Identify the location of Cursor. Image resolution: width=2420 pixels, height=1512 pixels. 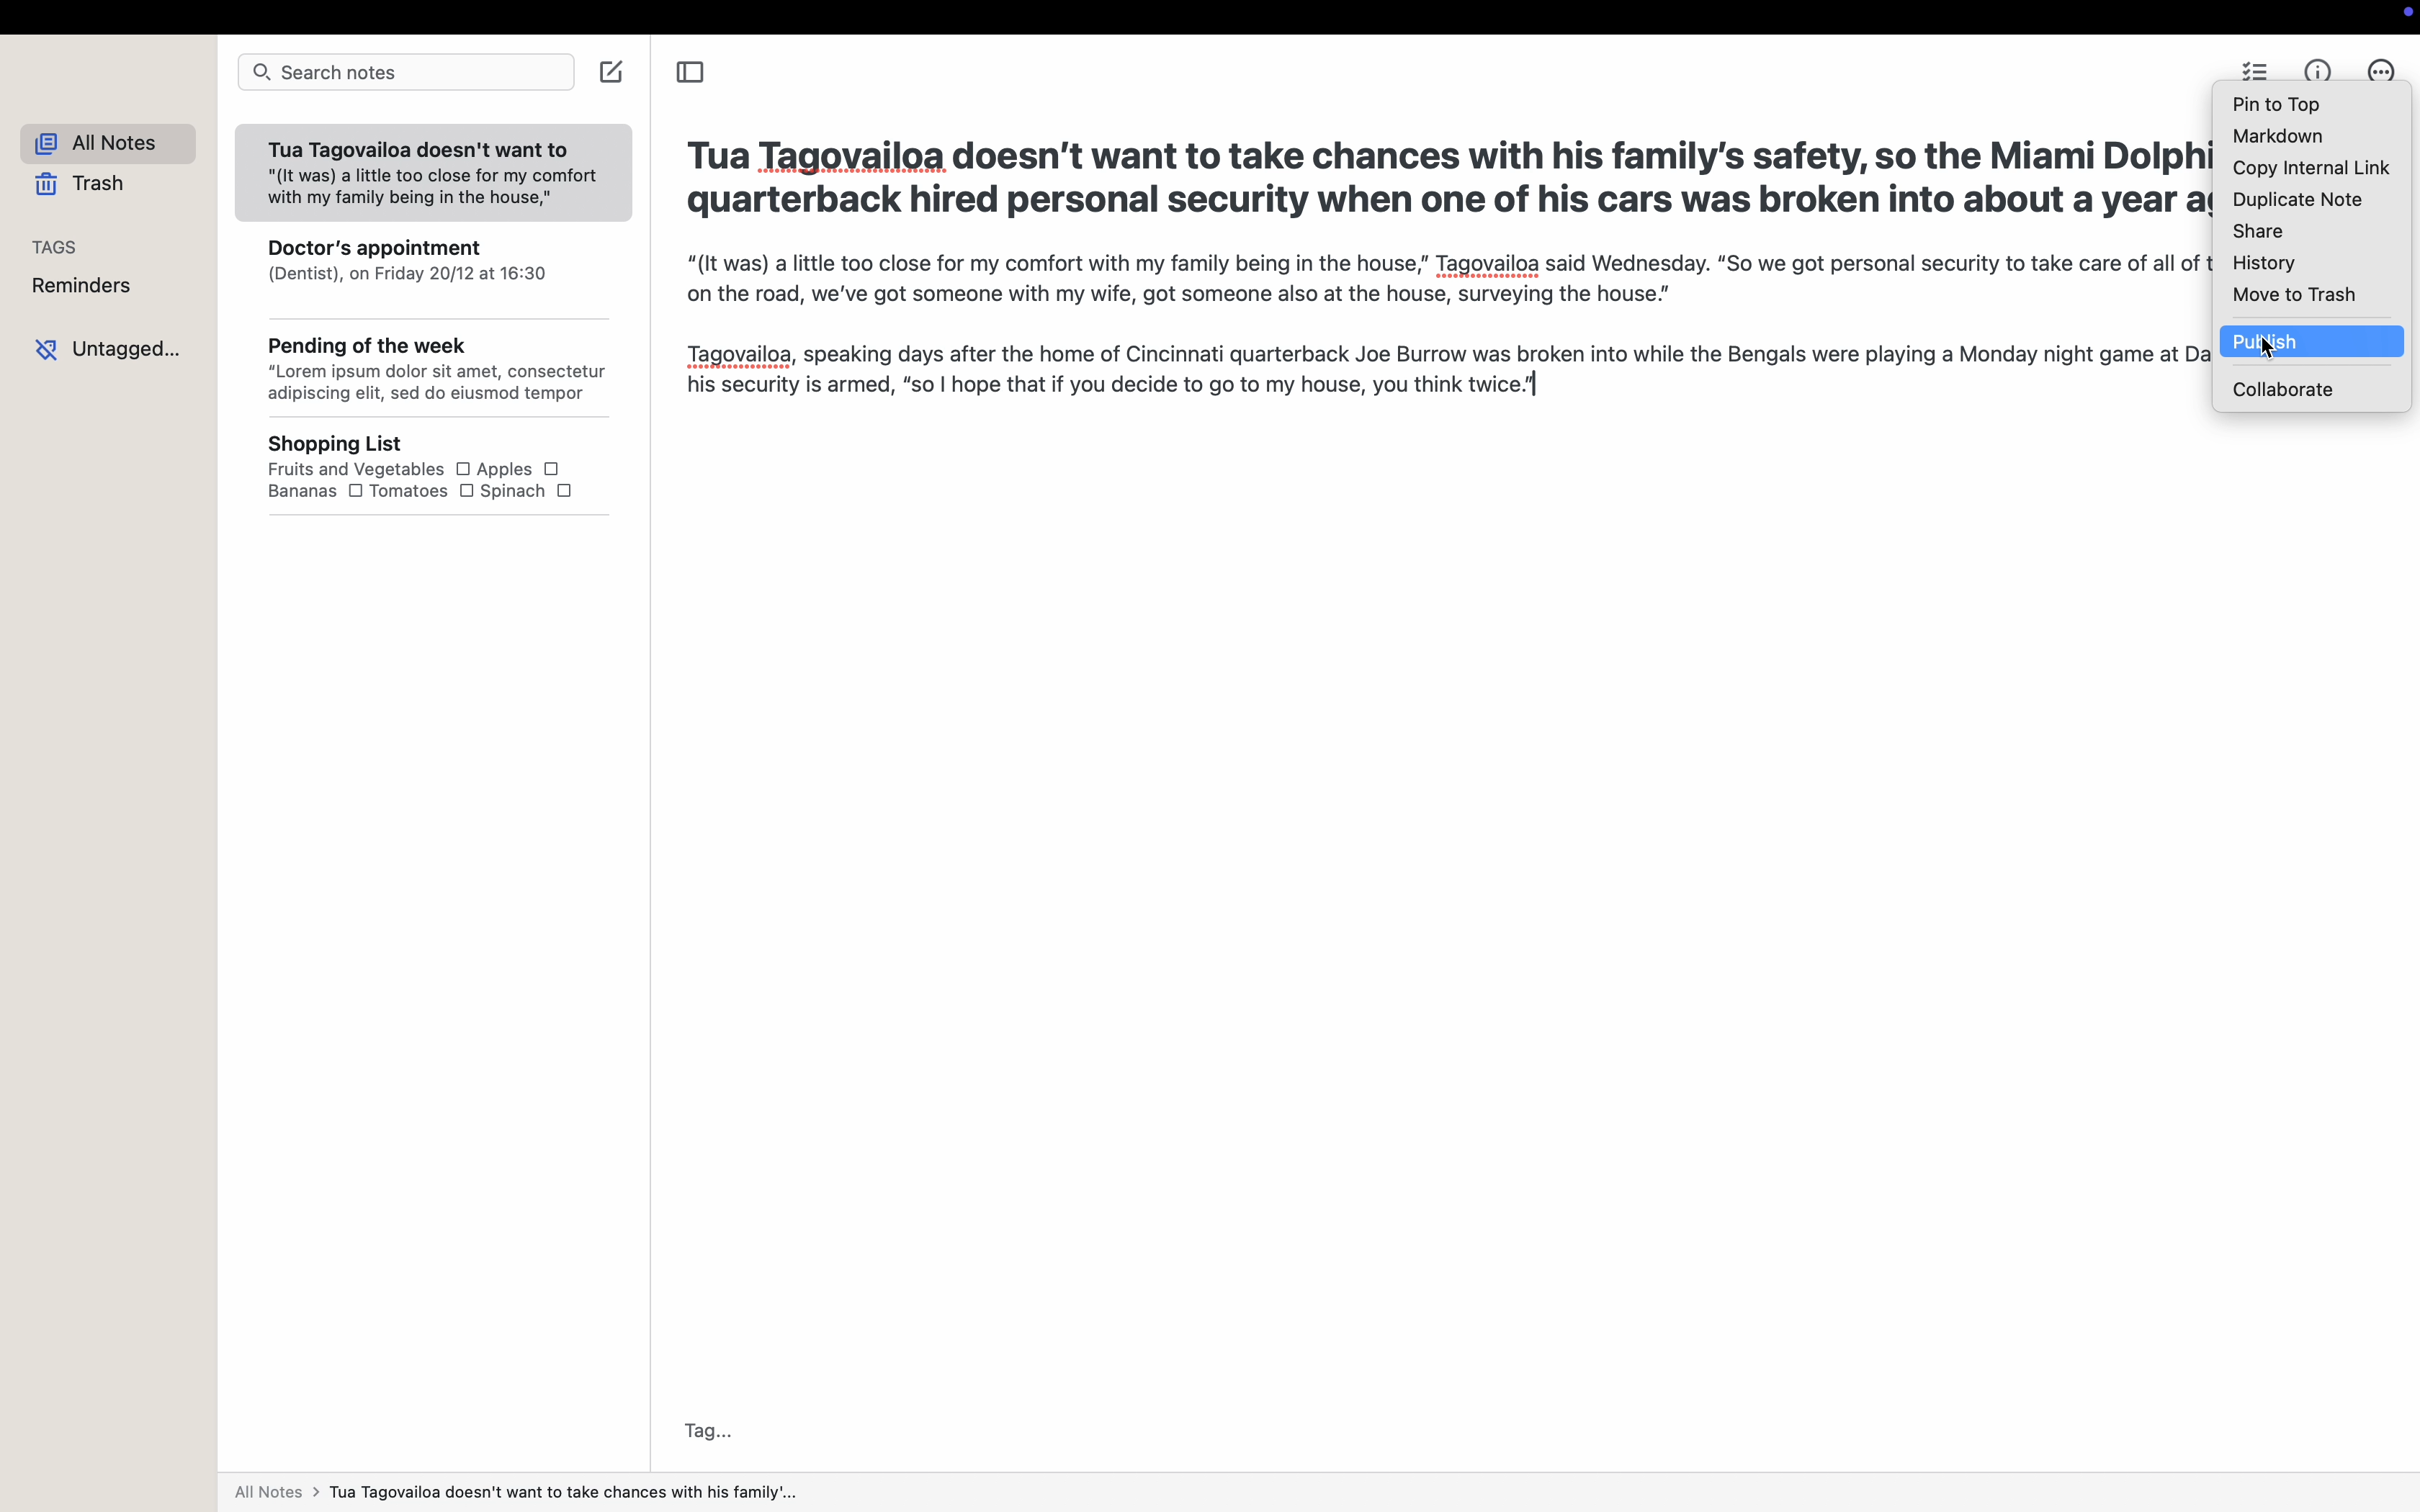
(2269, 345).